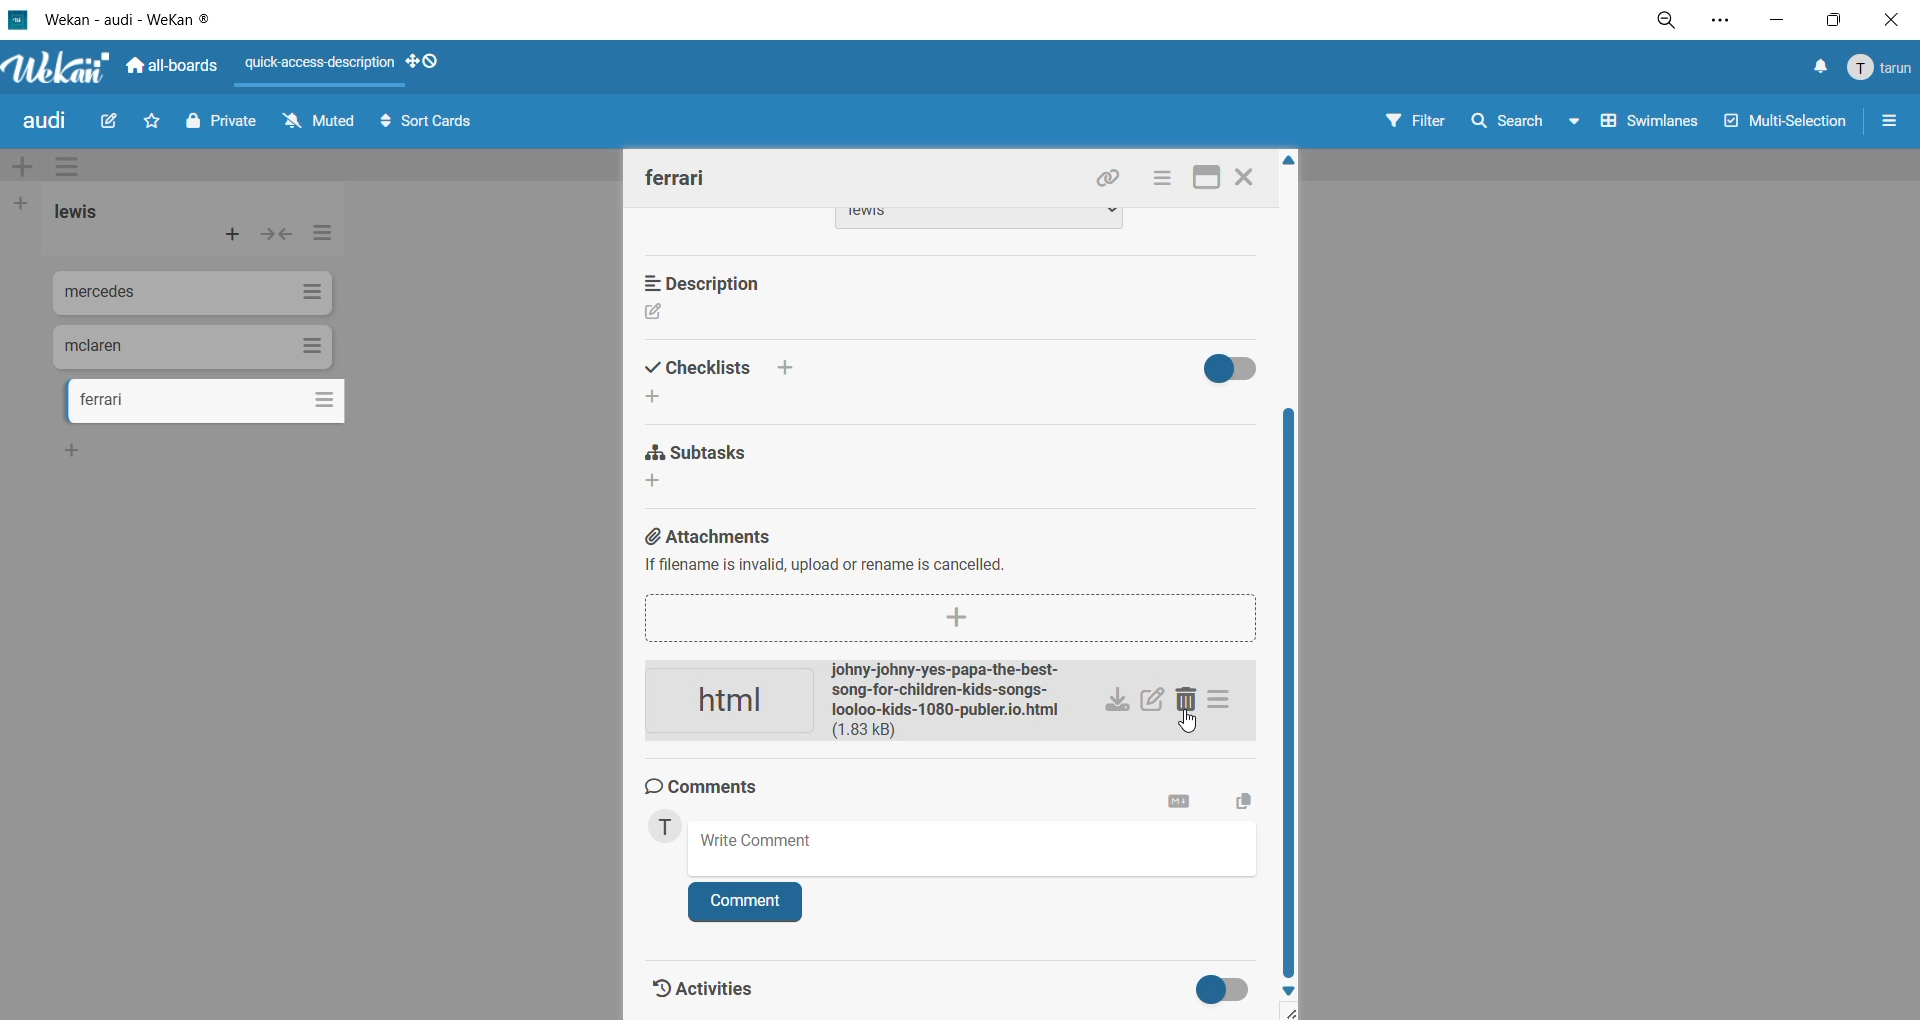 The width and height of the screenshot is (1920, 1020). I want to click on add attachment, so click(957, 618).